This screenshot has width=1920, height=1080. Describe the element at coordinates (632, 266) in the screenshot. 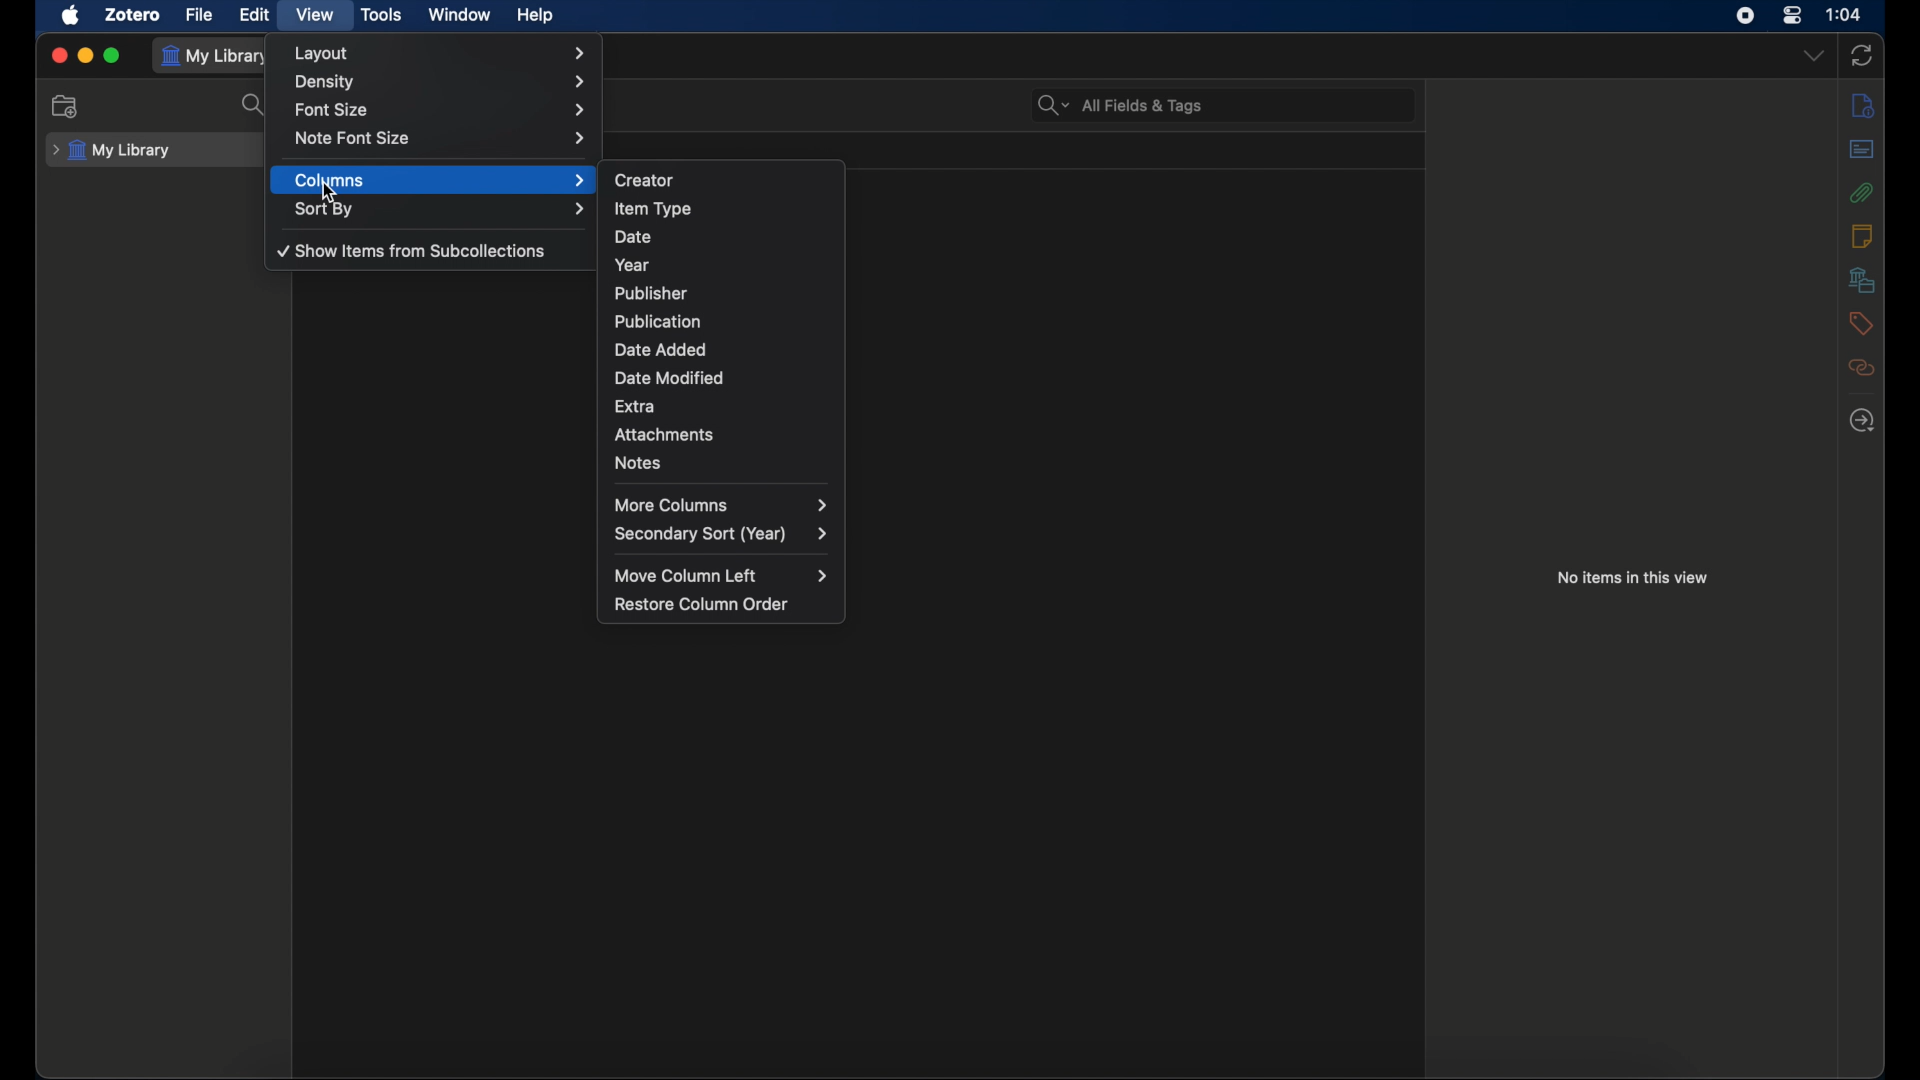

I see `year` at that location.